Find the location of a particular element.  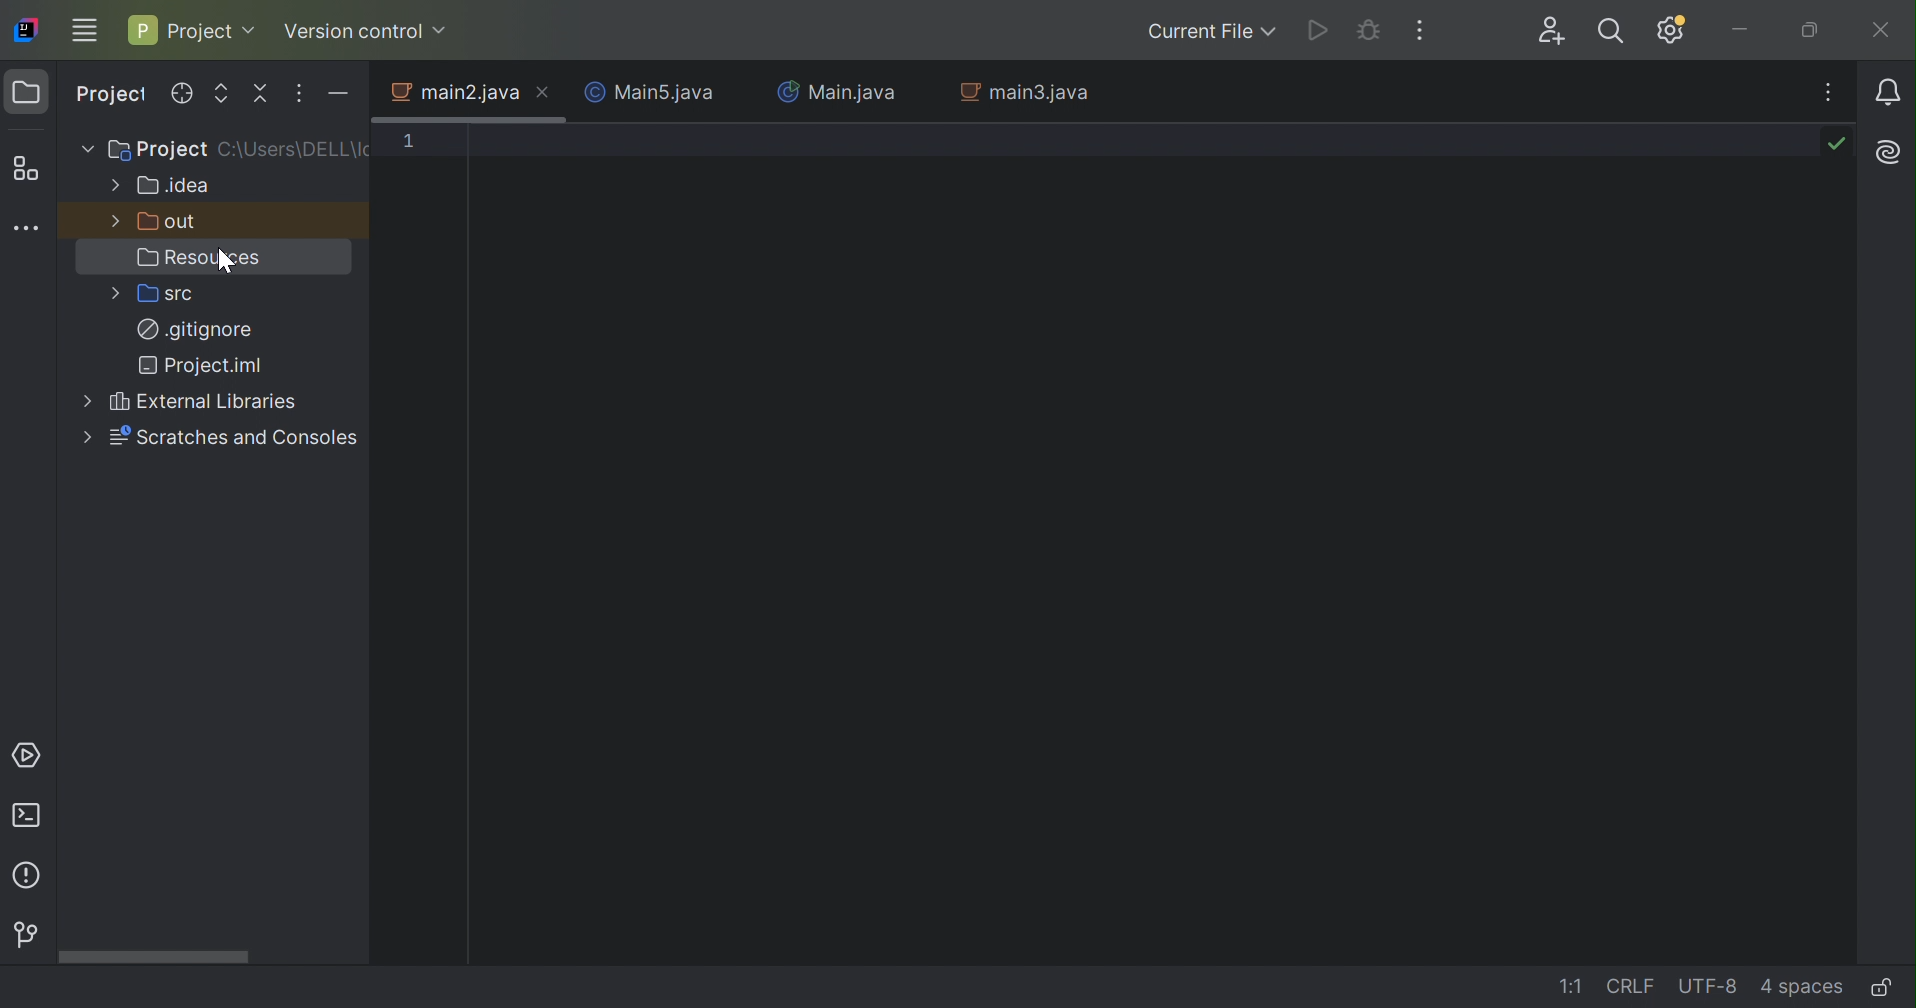

Main menu is located at coordinates (86, 32).